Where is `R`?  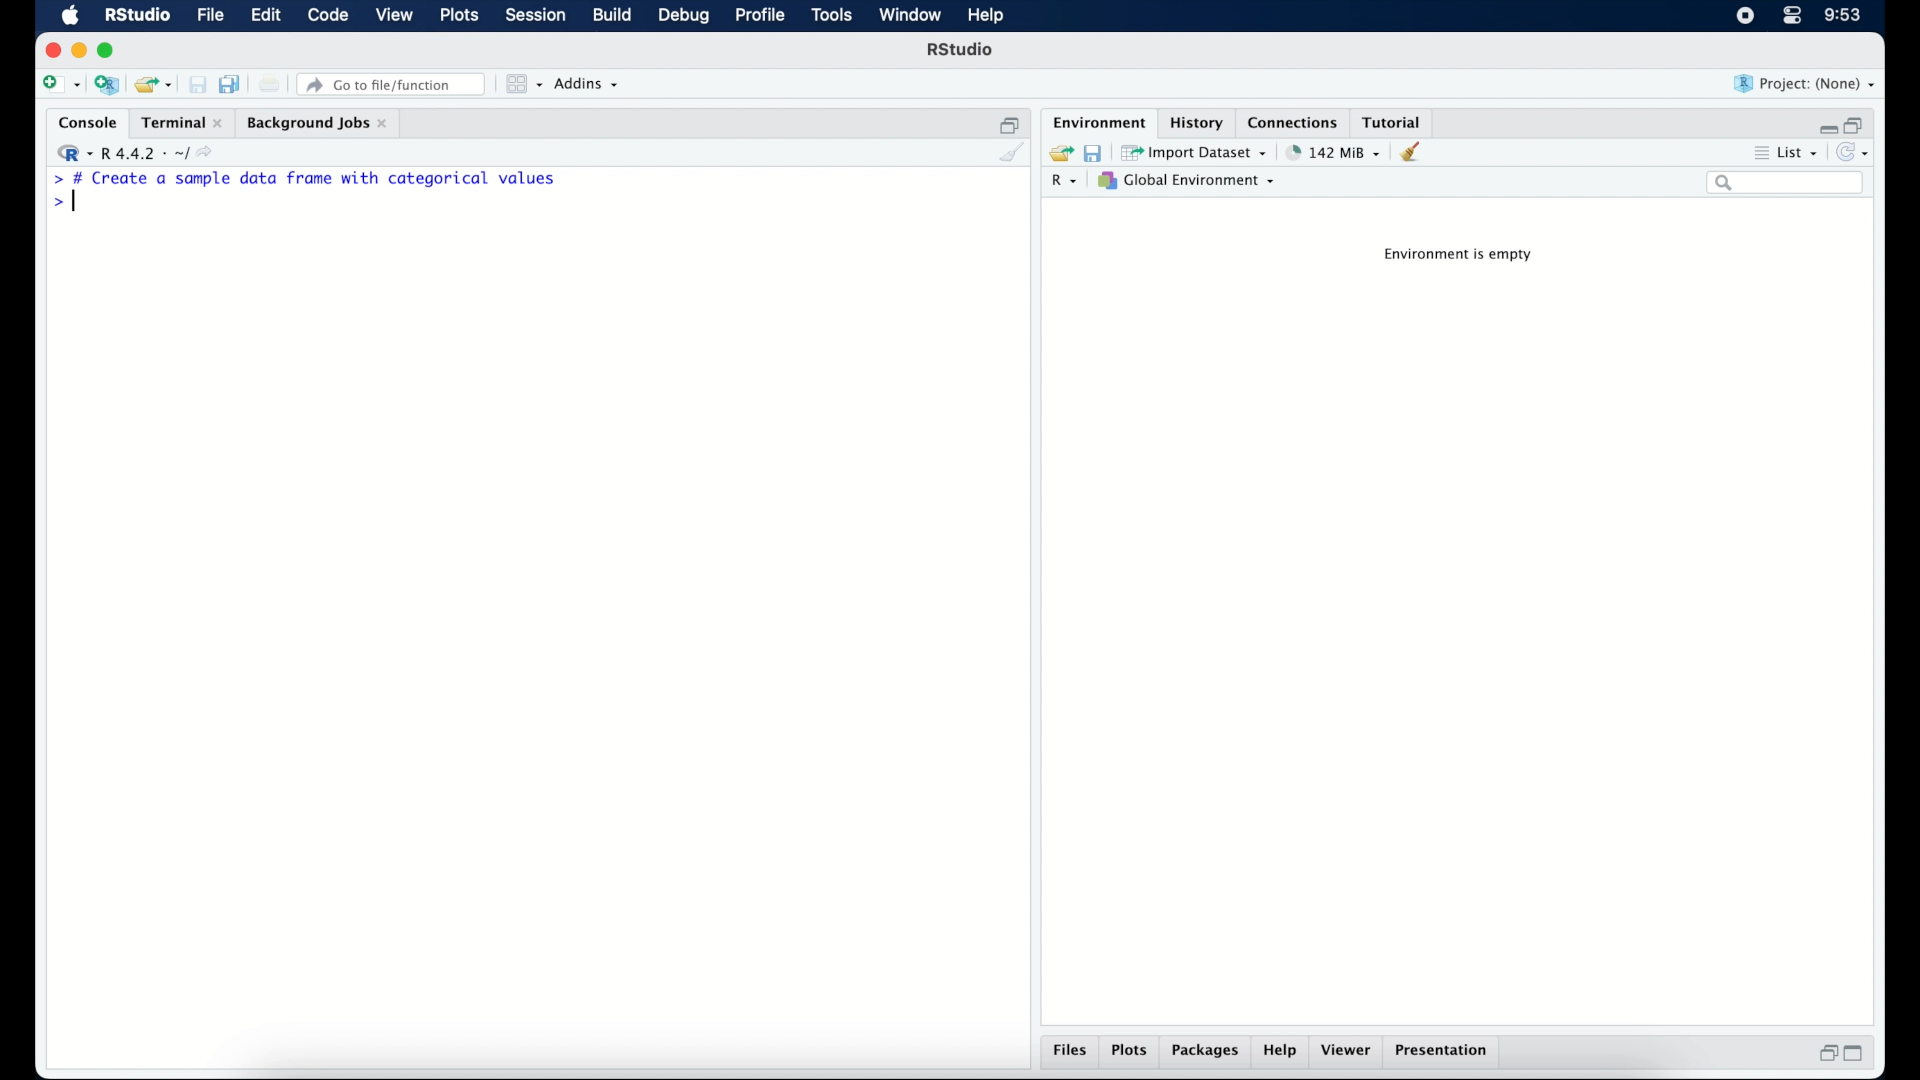
R is located at coordinates (1068, 182).